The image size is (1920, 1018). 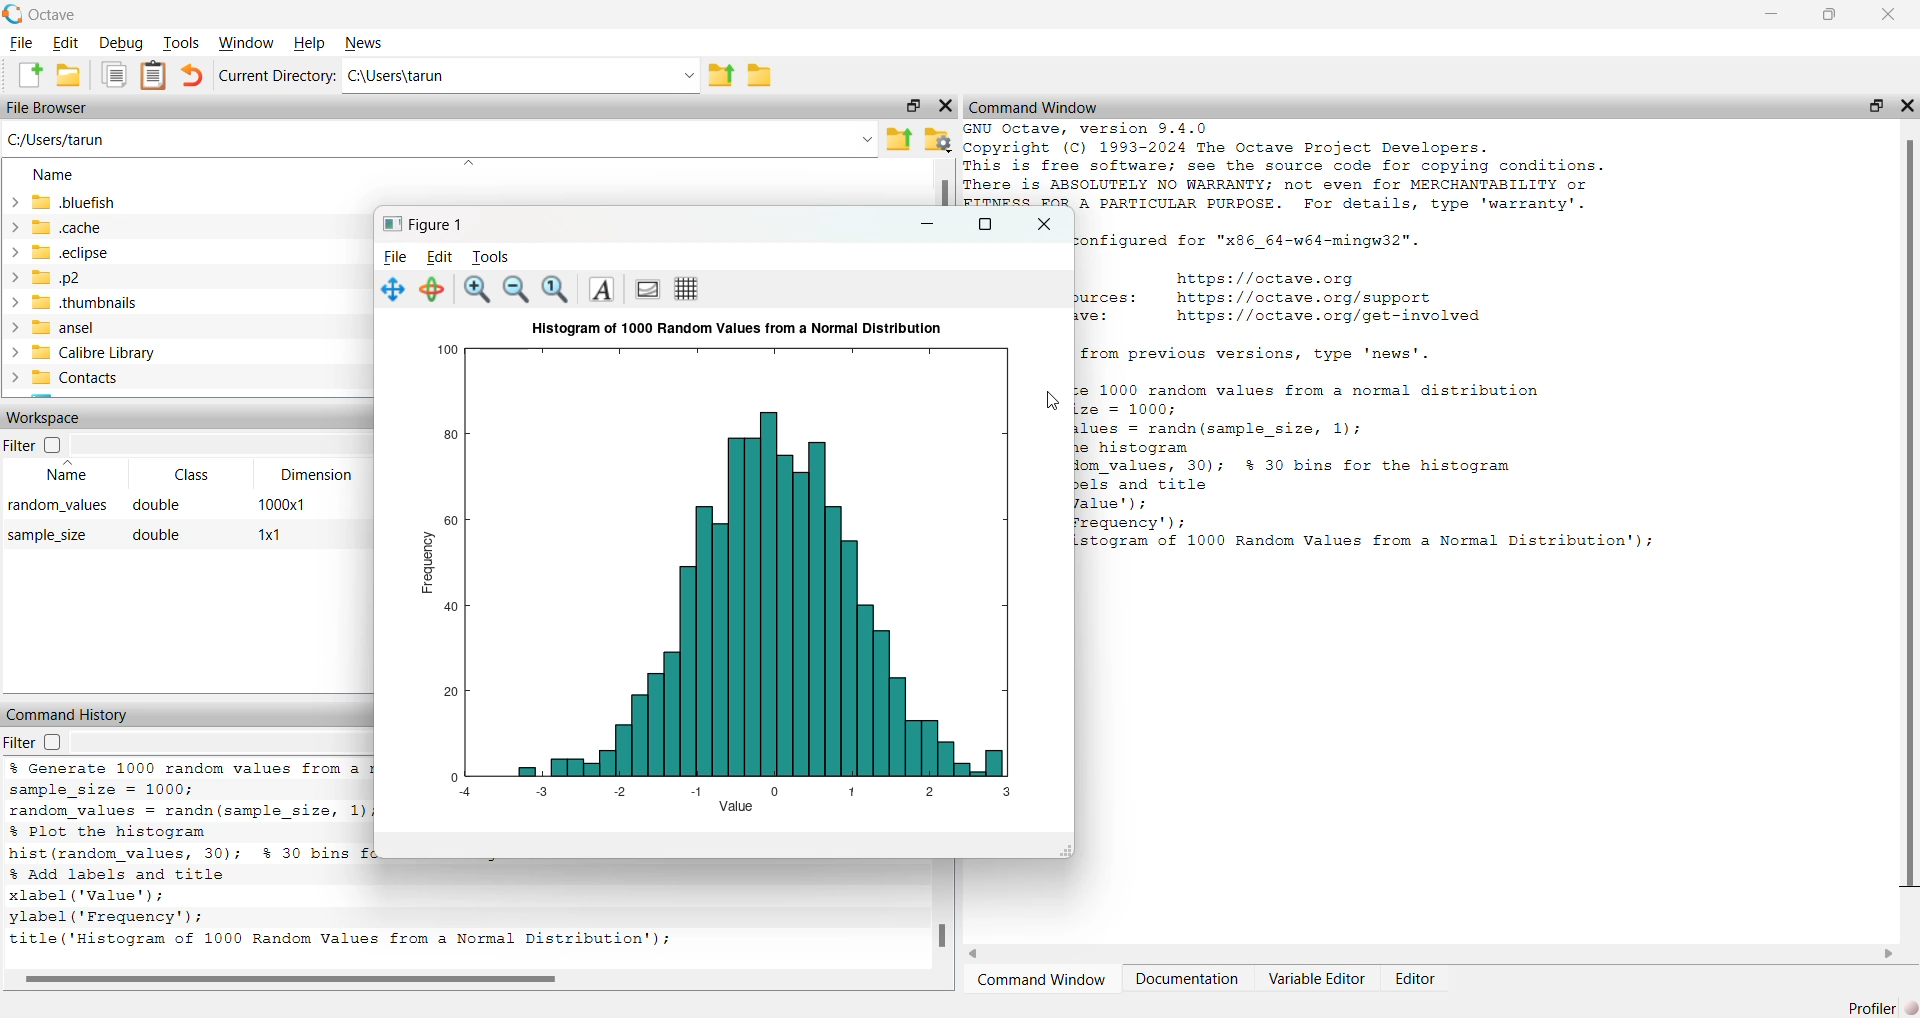 What do you see at coordinates (1304, 296) in the screenshot?
I see `https://octave.org/support` at bounding box center [1304, 296].